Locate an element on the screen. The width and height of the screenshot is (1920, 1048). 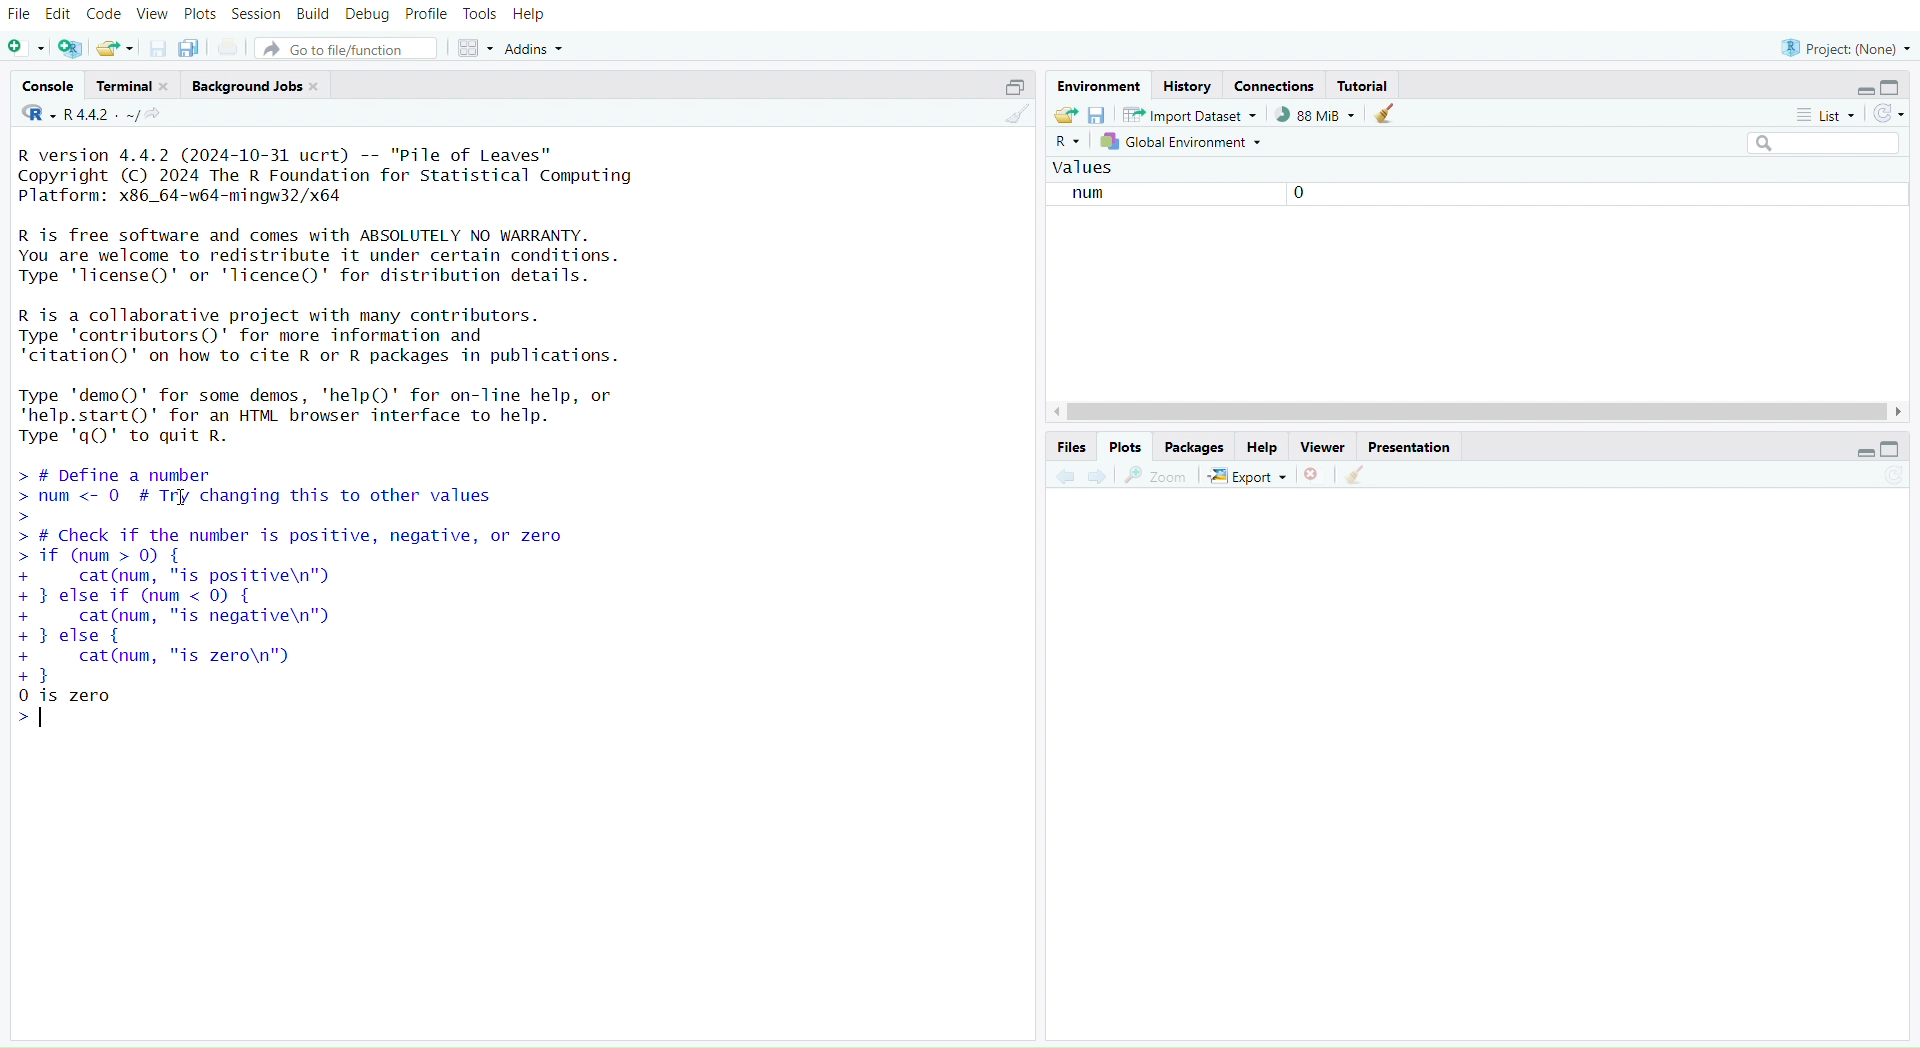
0 is located at coordinates (1294, 195).